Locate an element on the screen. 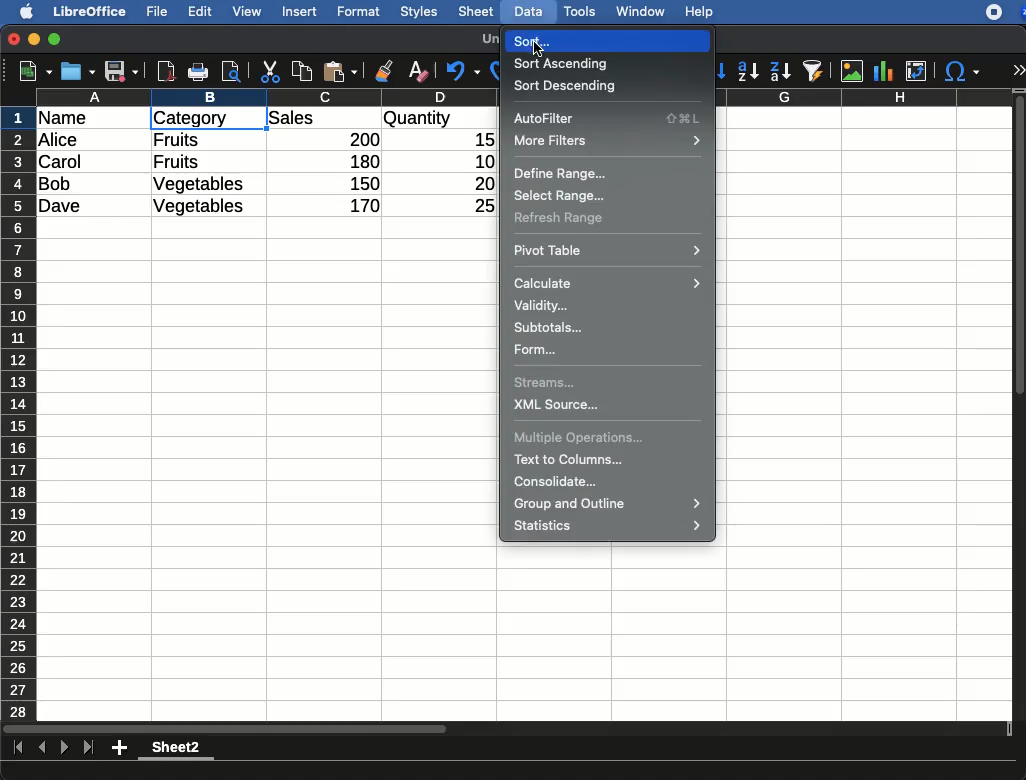 This screenshot has width=1026, height=780. name is located at coordinates (68, 119).